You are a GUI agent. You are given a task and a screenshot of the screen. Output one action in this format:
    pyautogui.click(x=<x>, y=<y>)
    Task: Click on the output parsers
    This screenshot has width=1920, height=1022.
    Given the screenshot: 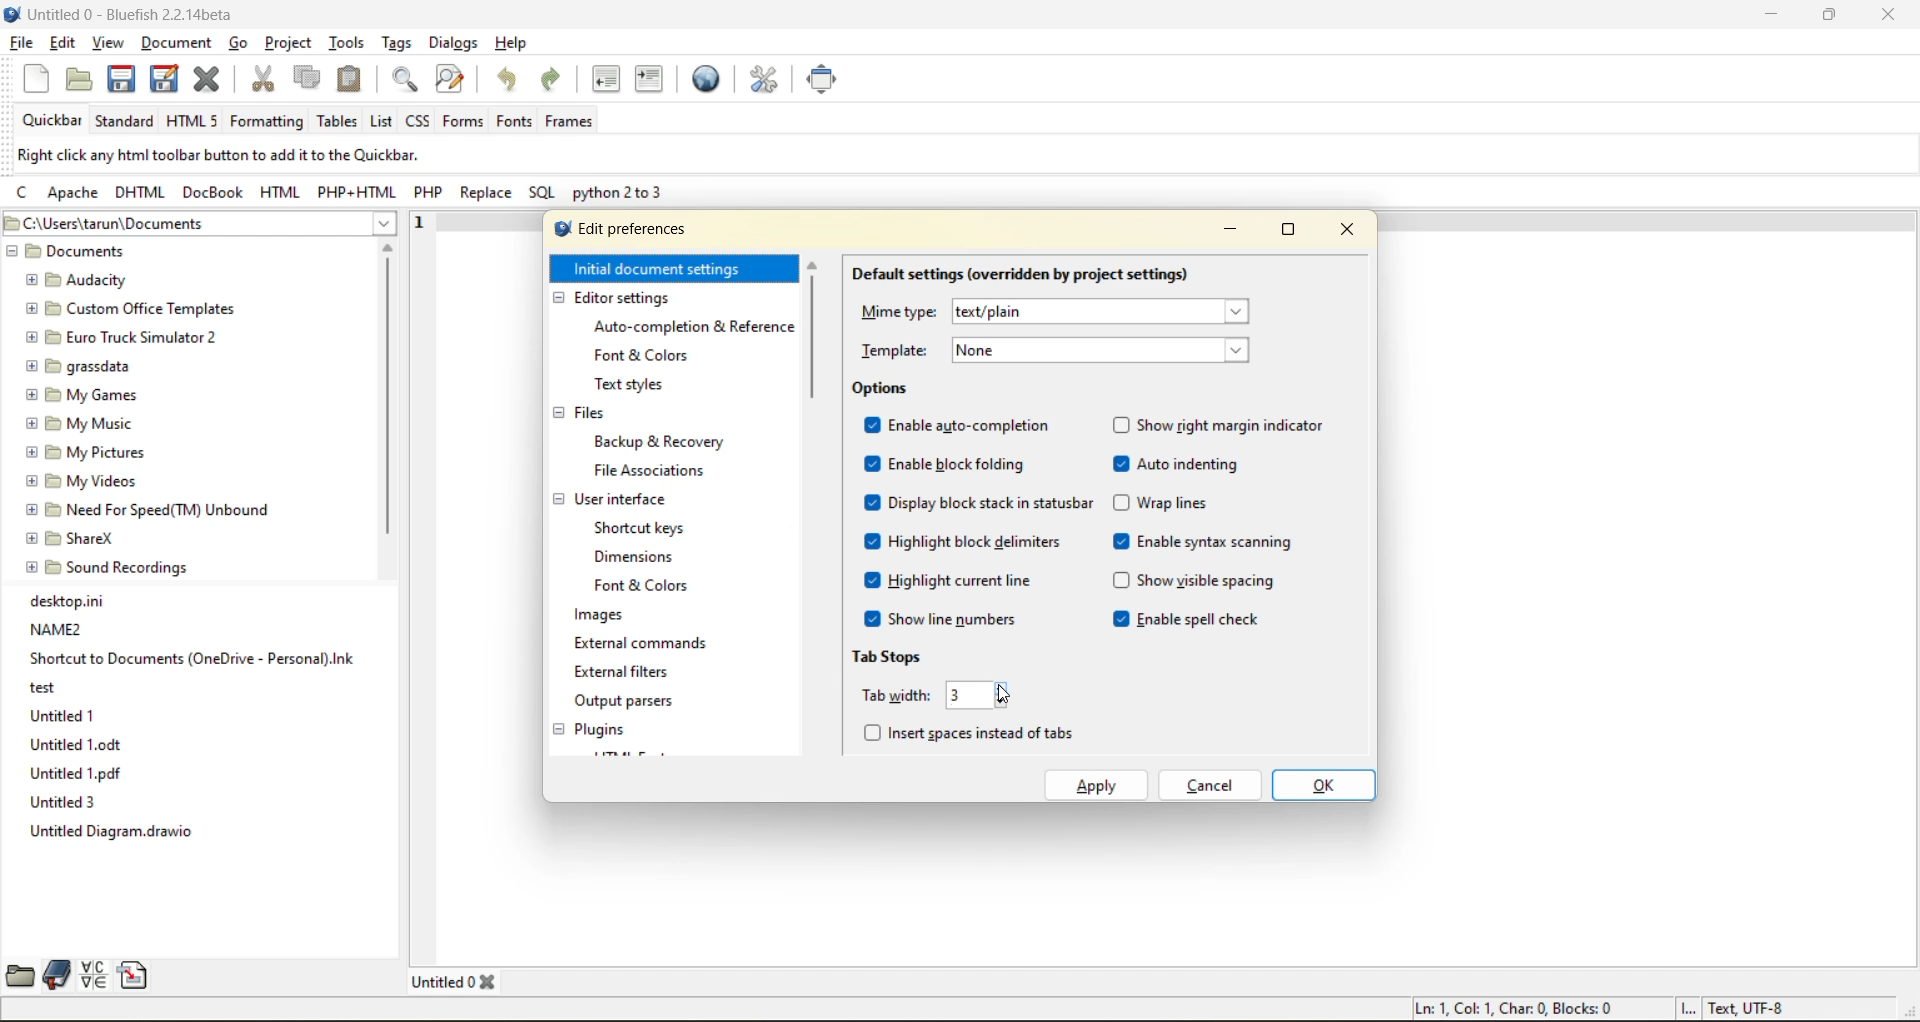 What is the action you would take?
    pyautogui.click(x=637, y=703)
    